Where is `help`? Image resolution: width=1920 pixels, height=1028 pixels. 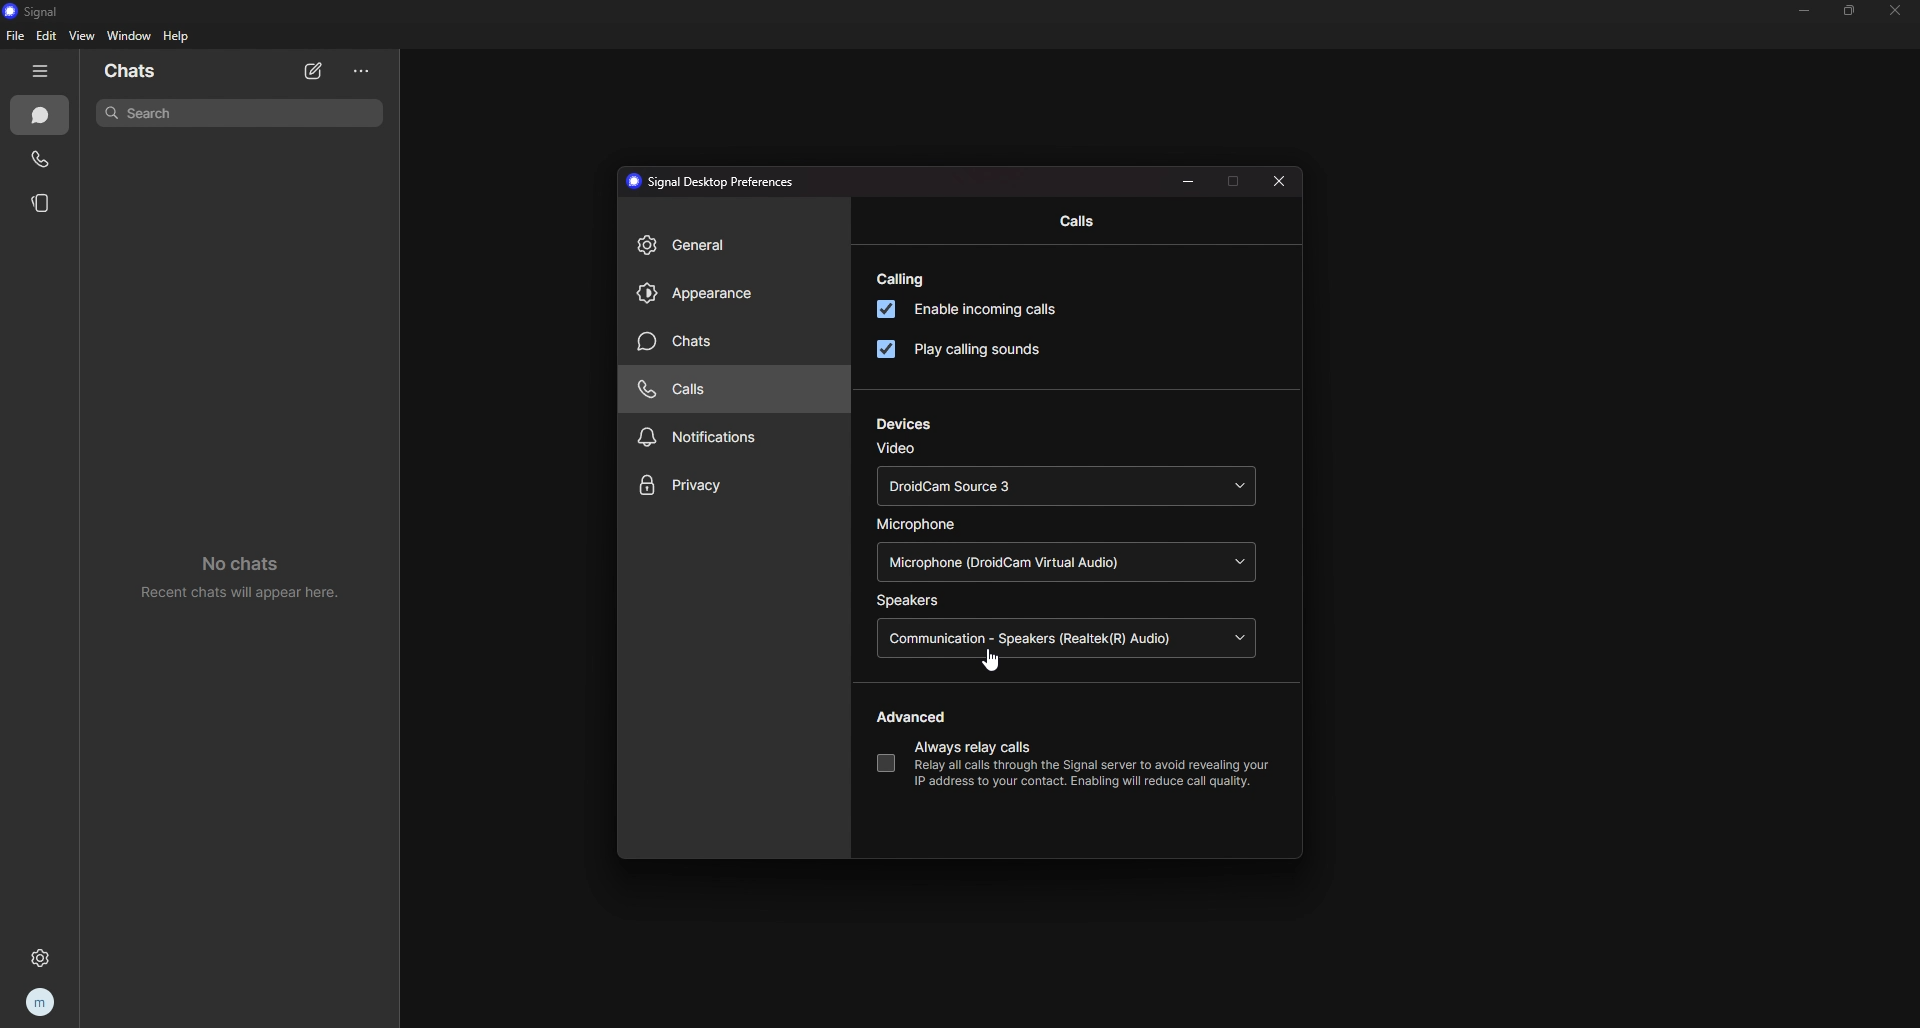 help is located at coordinates (178, 36).